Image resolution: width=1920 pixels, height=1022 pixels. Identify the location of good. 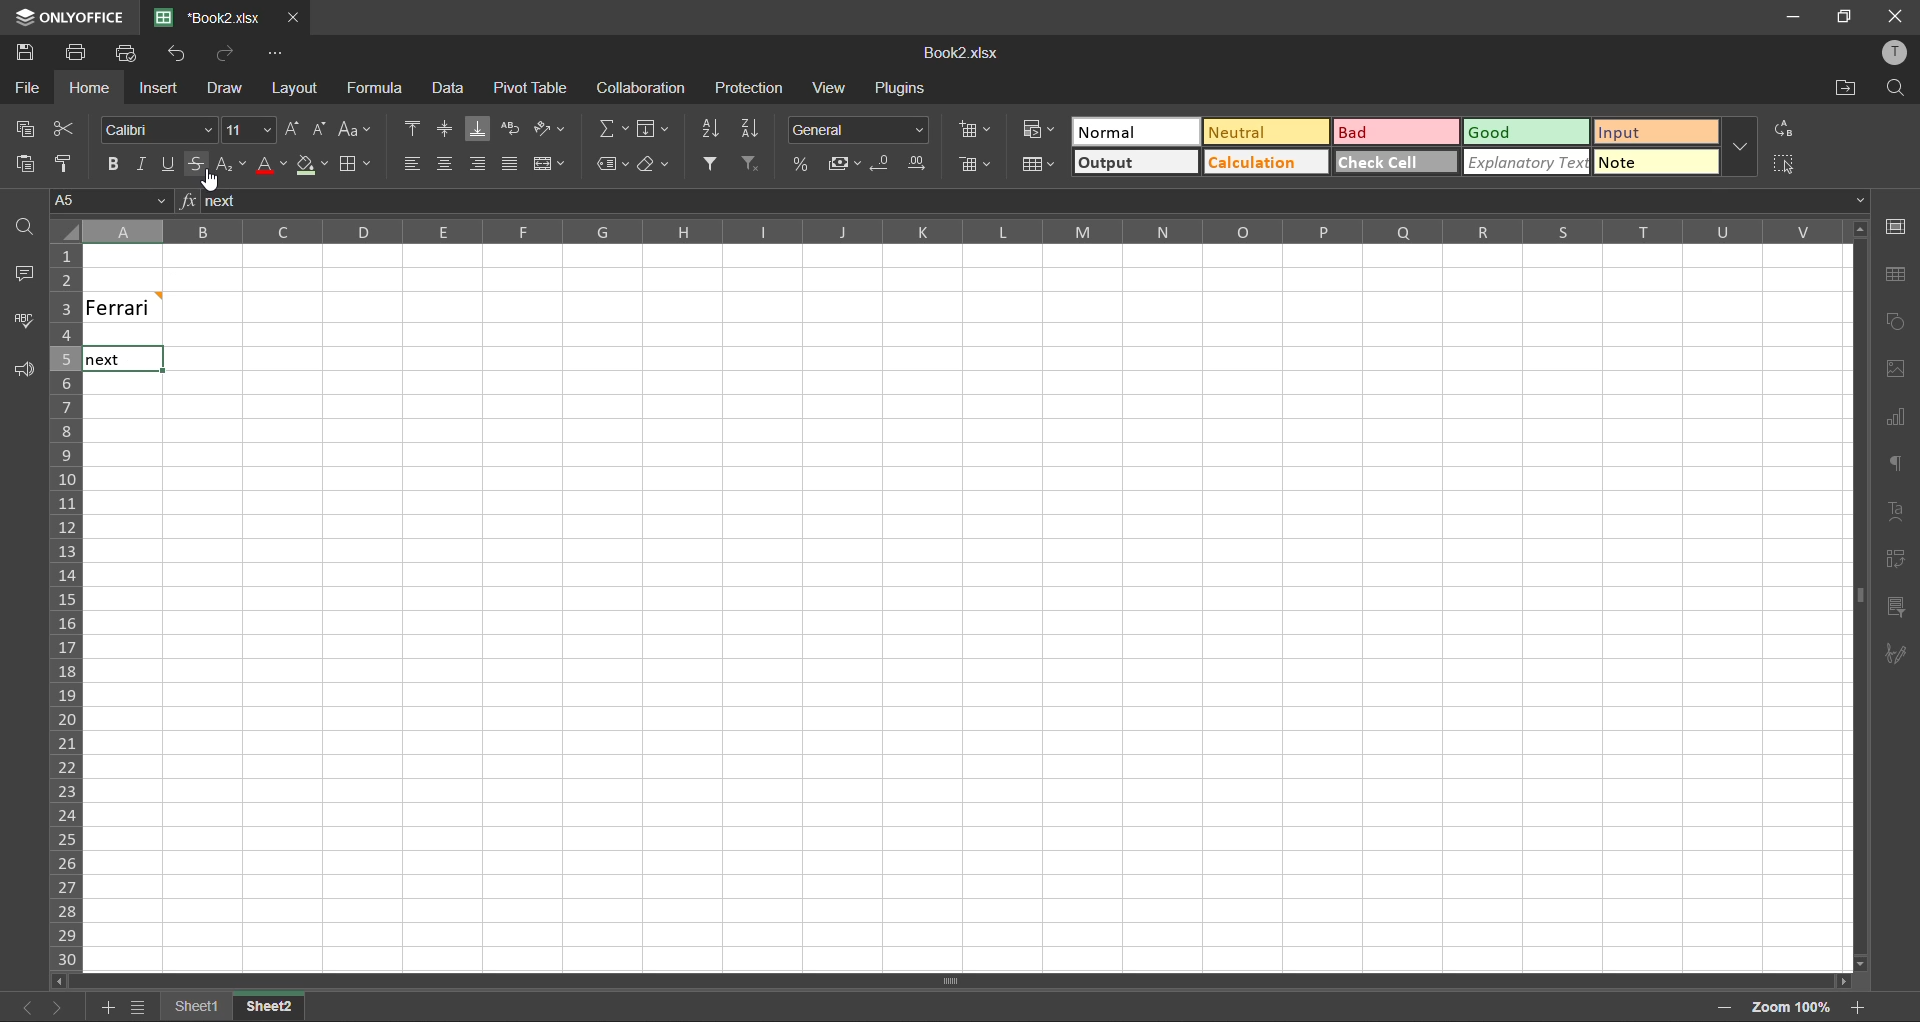
(1521, 133).